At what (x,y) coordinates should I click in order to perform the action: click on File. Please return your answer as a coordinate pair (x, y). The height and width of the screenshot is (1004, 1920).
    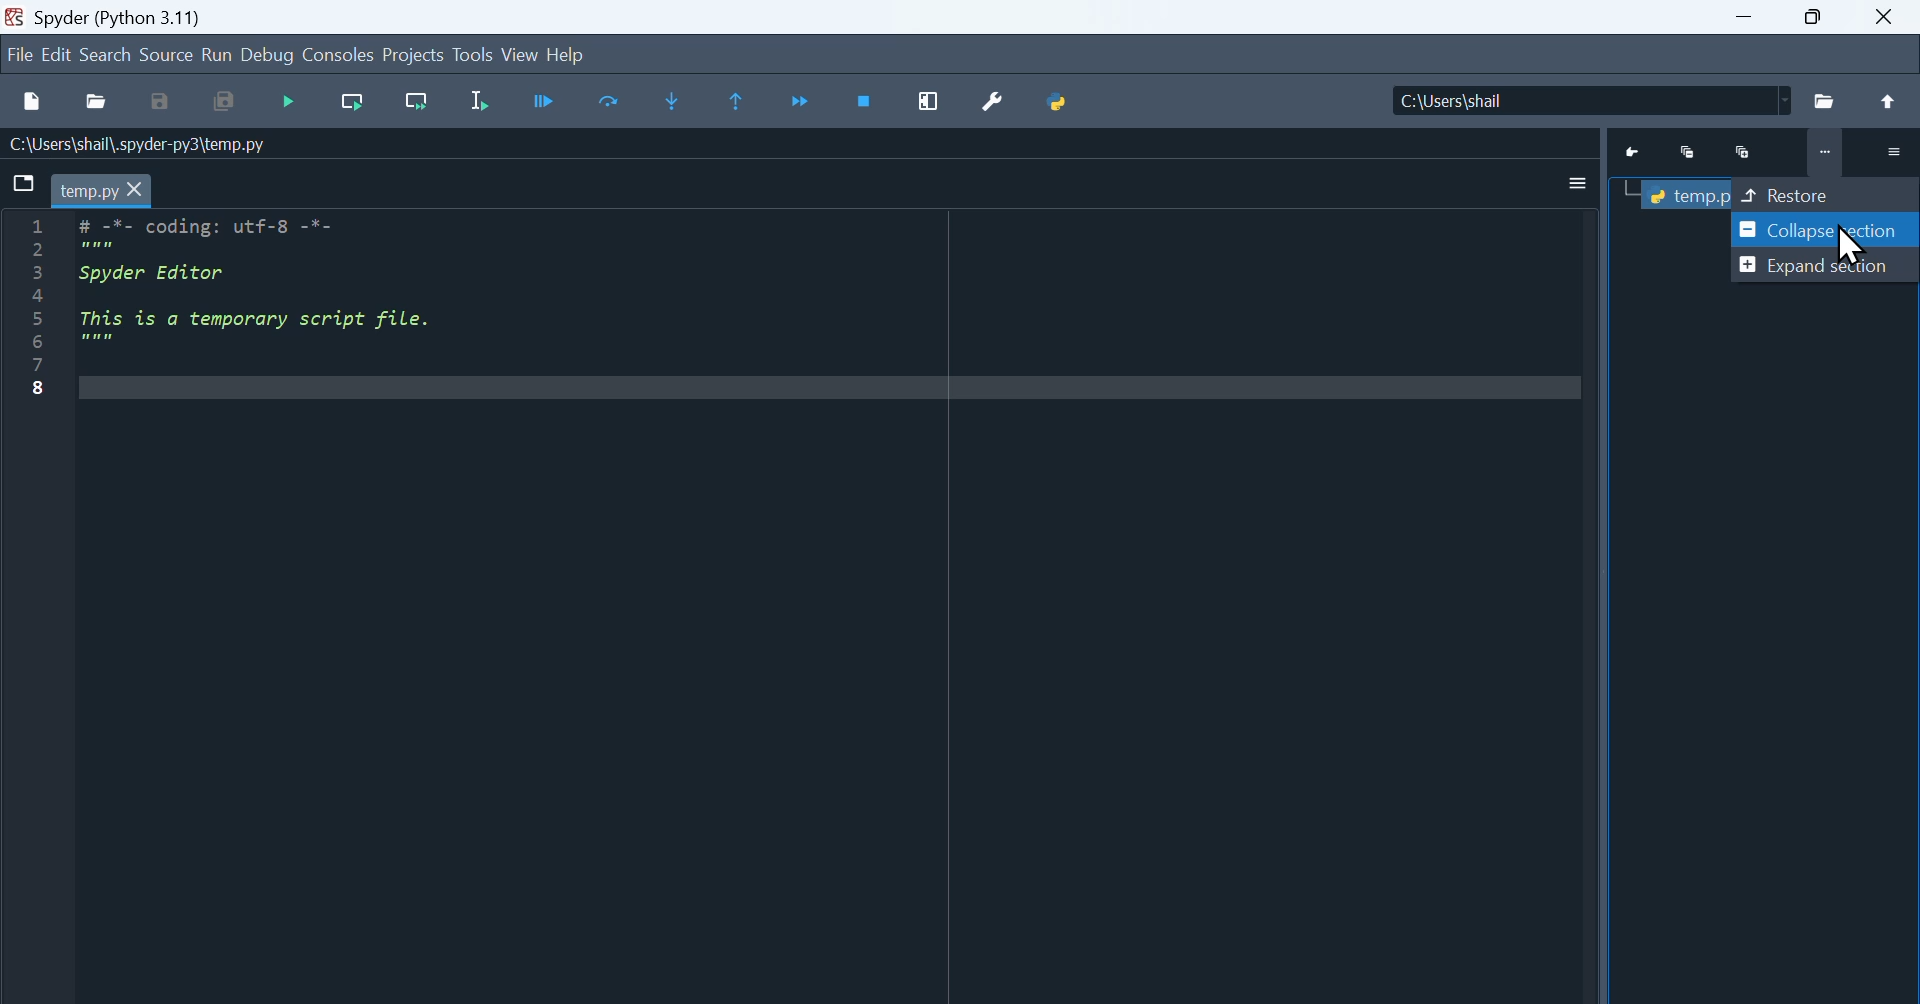
    Looking at the image, I should click on (1826, 101).